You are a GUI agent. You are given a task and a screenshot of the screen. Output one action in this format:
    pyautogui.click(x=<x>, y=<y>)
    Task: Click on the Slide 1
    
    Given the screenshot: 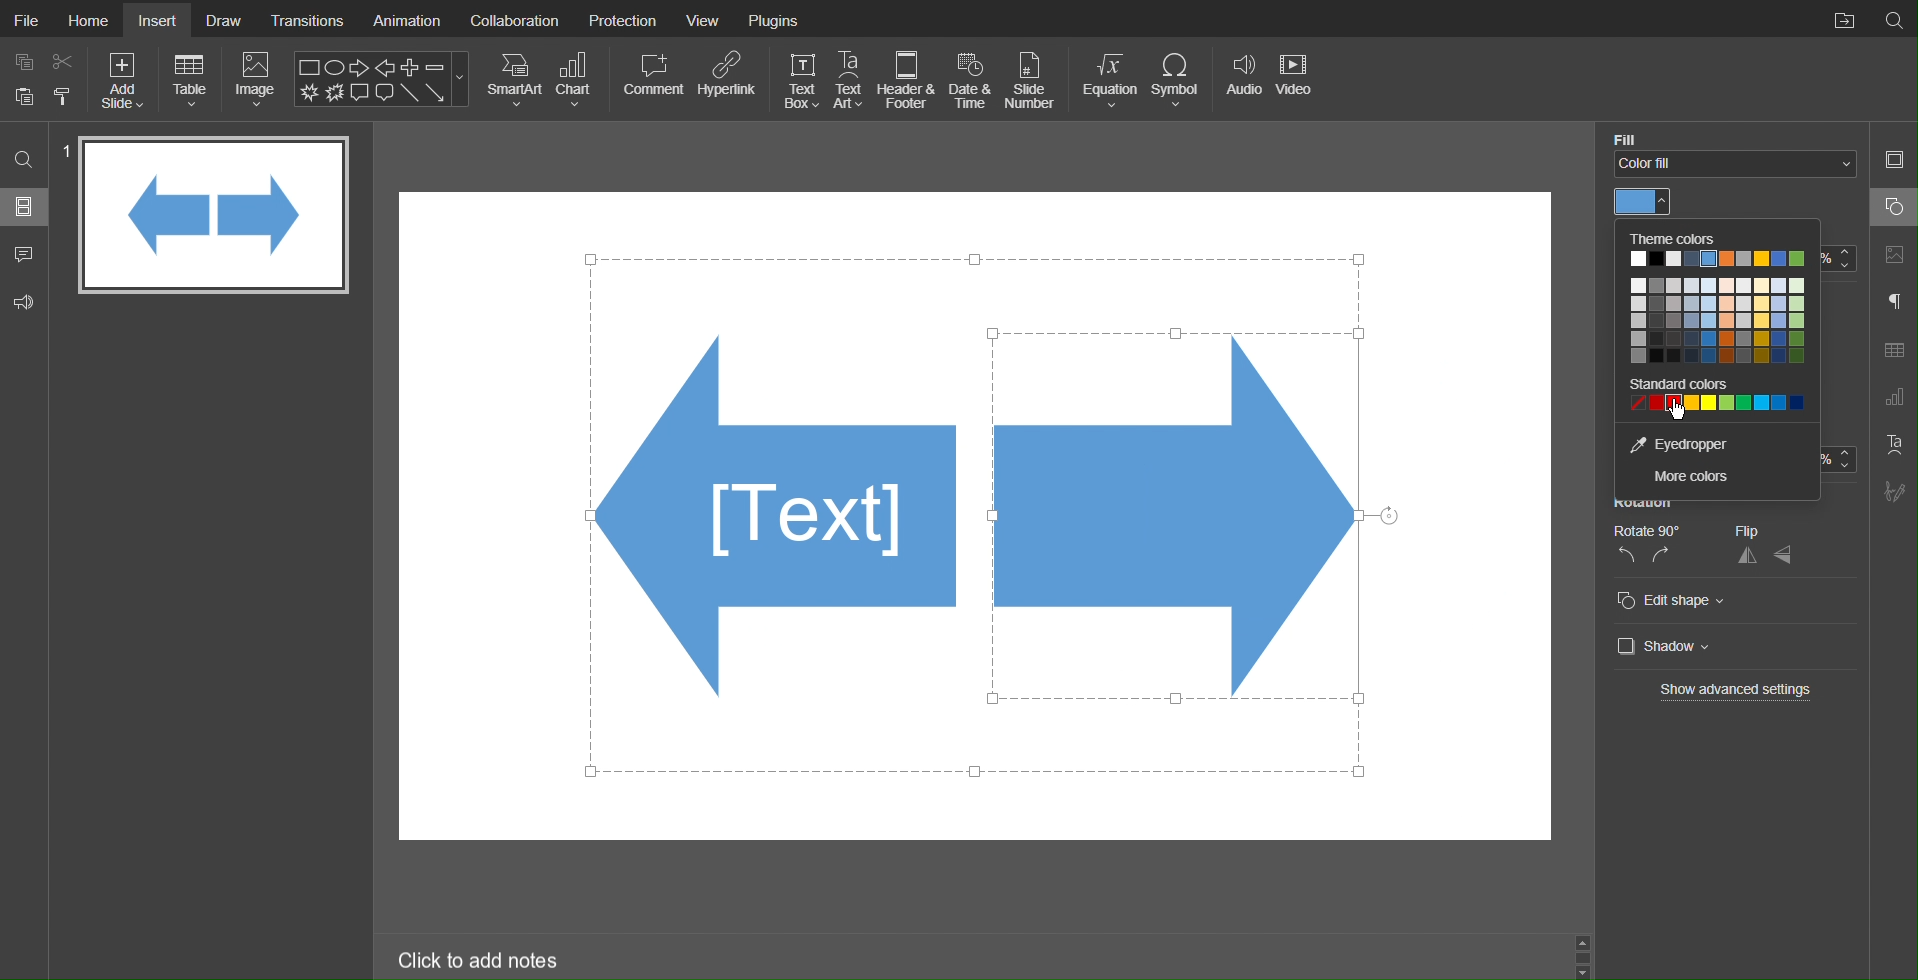 What is the action you would take?
    pyautogui.click(x=215, y=216)
    